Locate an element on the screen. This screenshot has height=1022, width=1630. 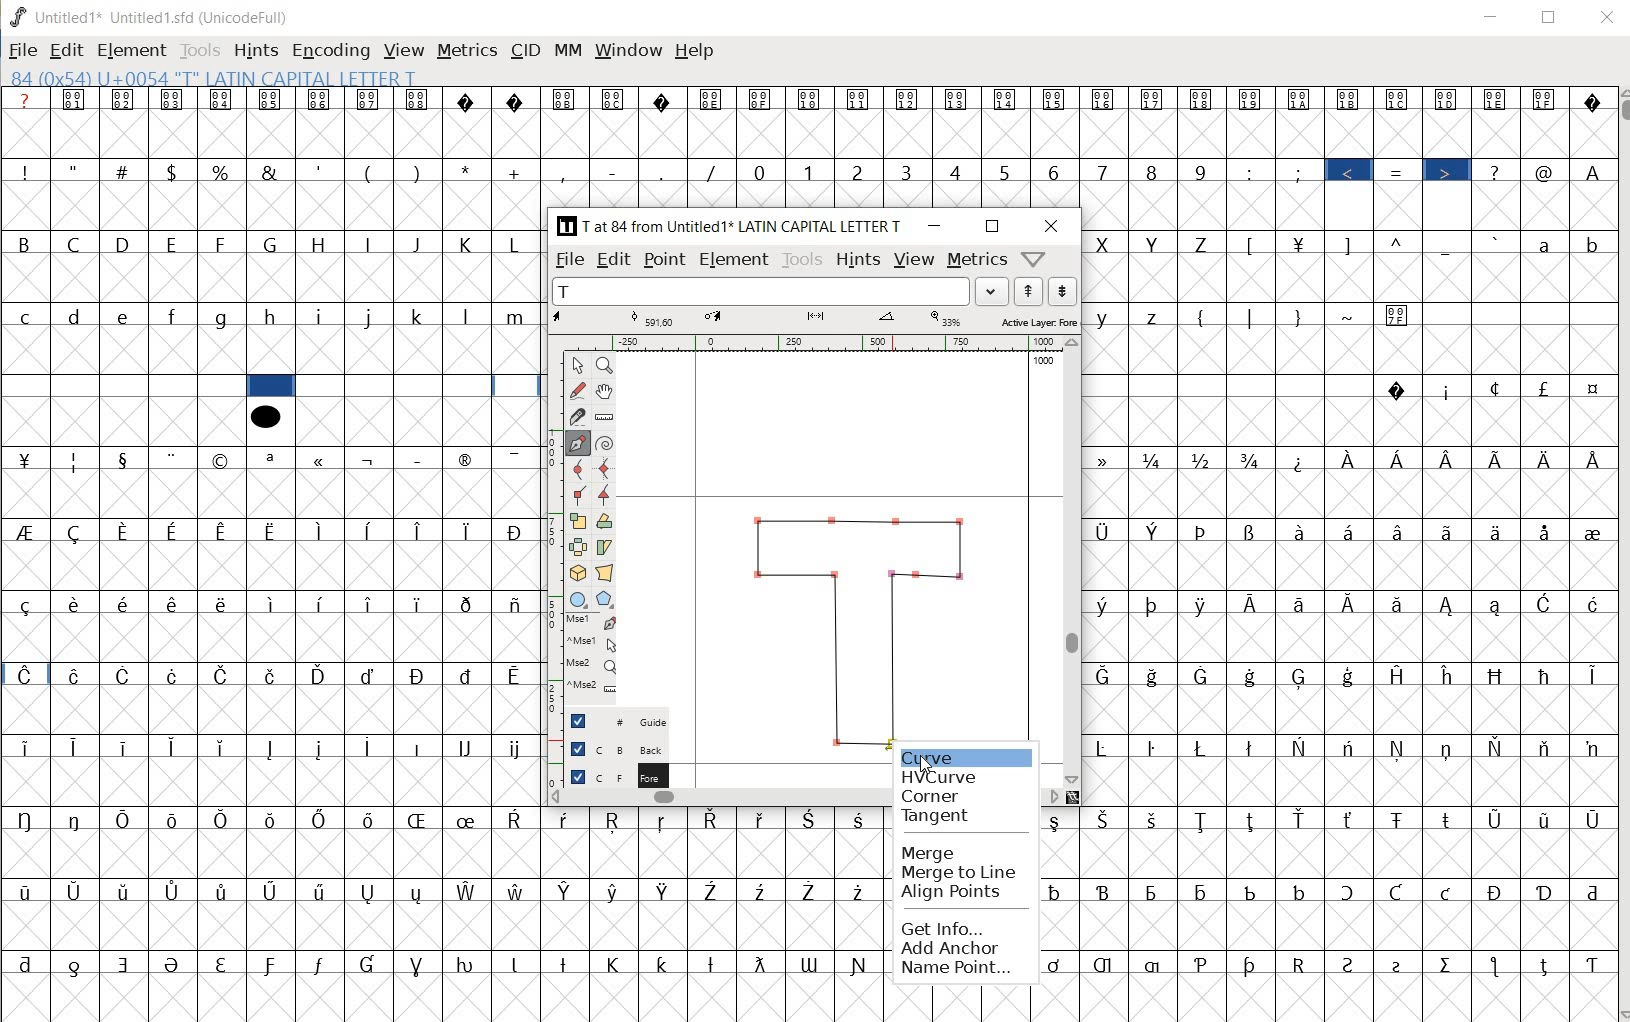
Symbol is located at coordinates (220, 99).